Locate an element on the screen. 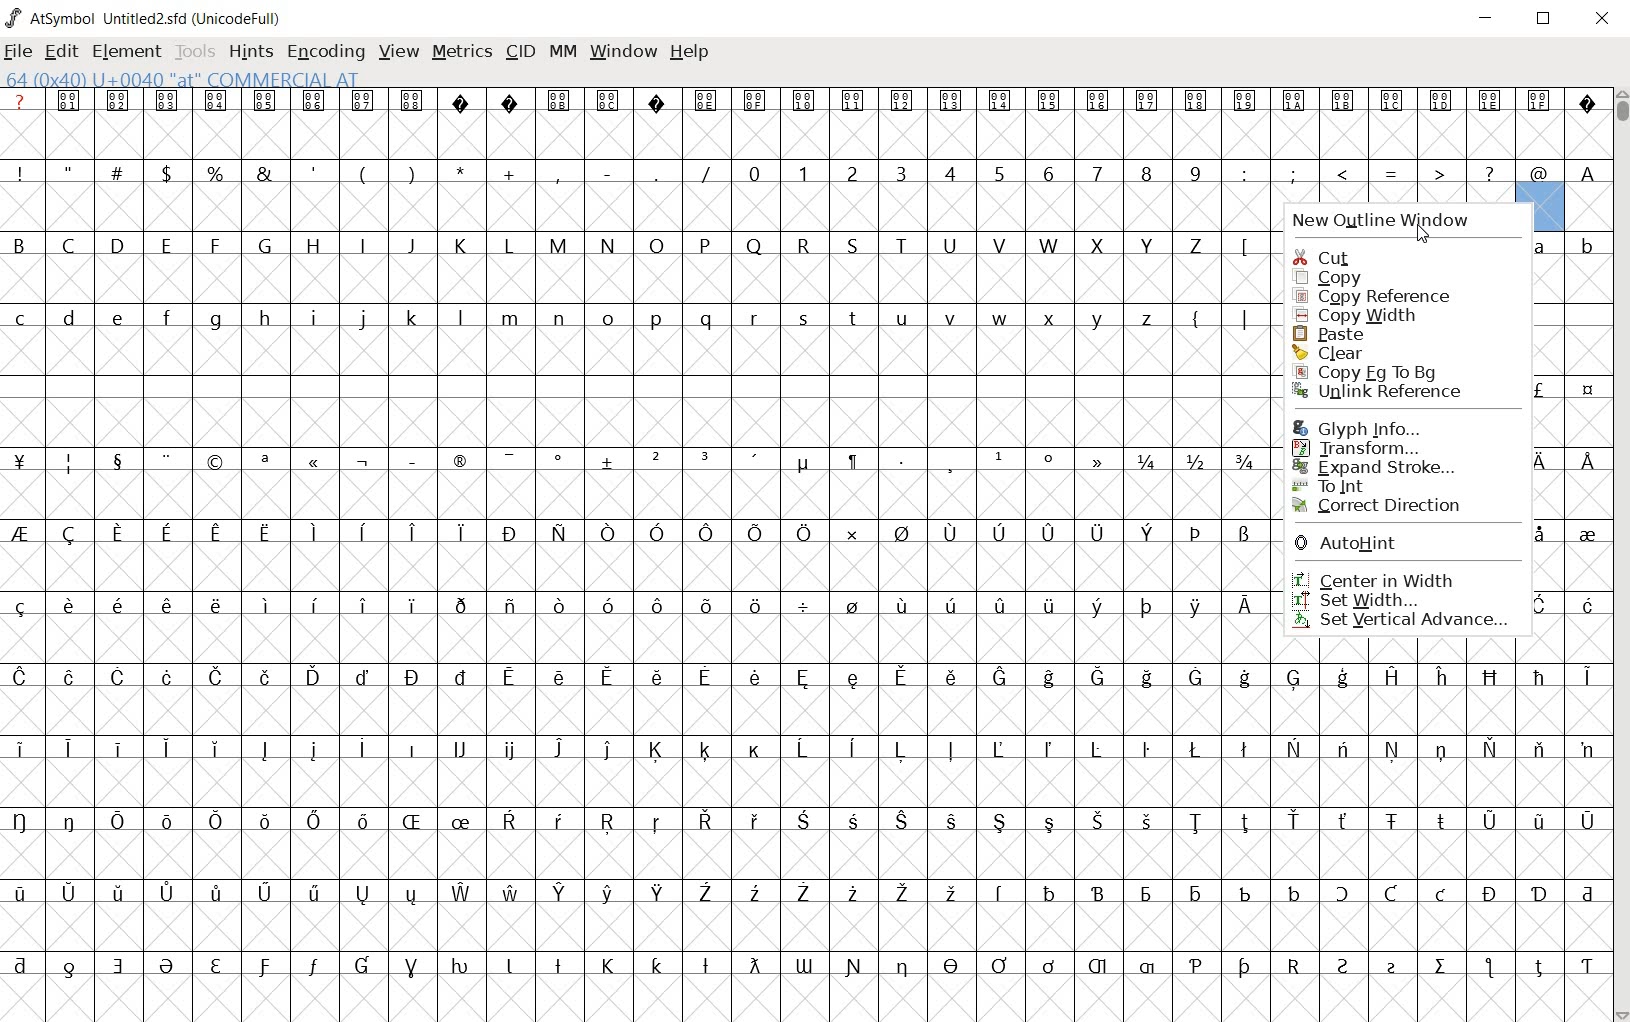 This screenshot has height=1022, width=1630. EXPAND STROKE is located at coordinates (1381, 469).